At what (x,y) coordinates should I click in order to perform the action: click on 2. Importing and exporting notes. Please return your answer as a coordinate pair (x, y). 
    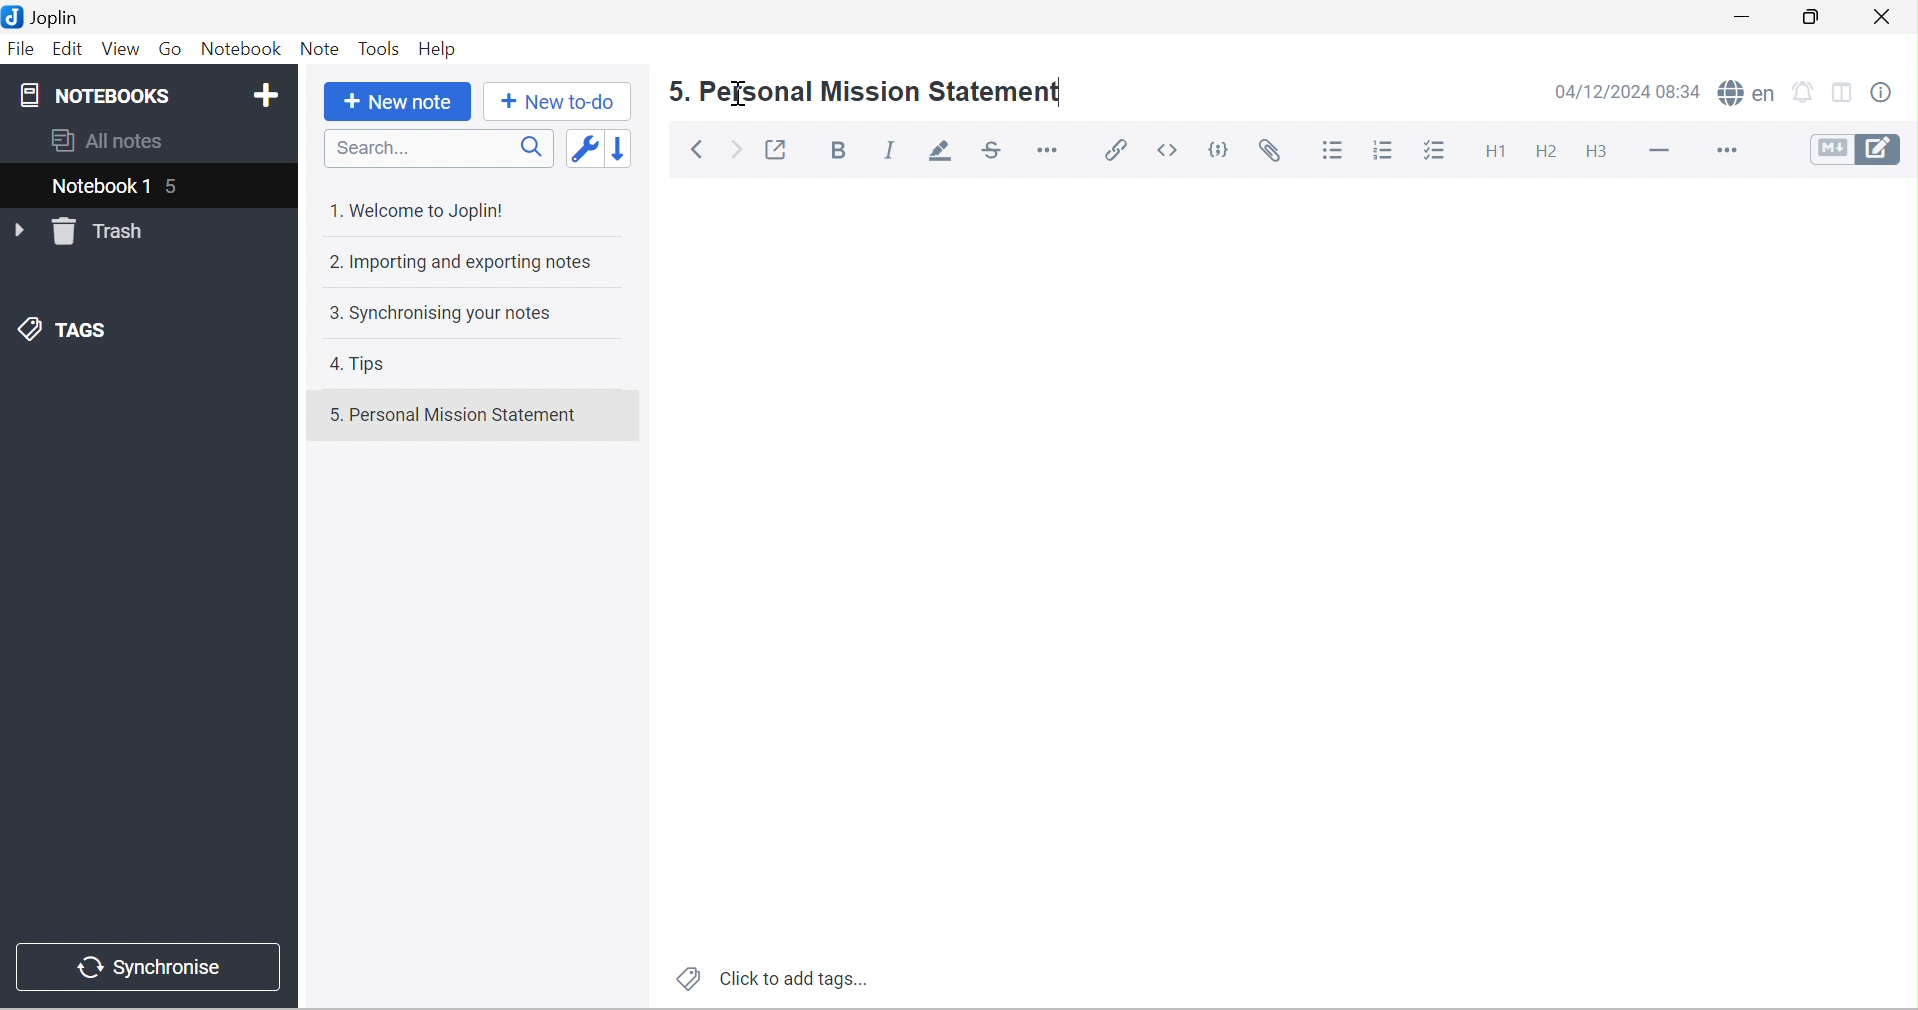
    Looking at the image, I should click on (465, 264).